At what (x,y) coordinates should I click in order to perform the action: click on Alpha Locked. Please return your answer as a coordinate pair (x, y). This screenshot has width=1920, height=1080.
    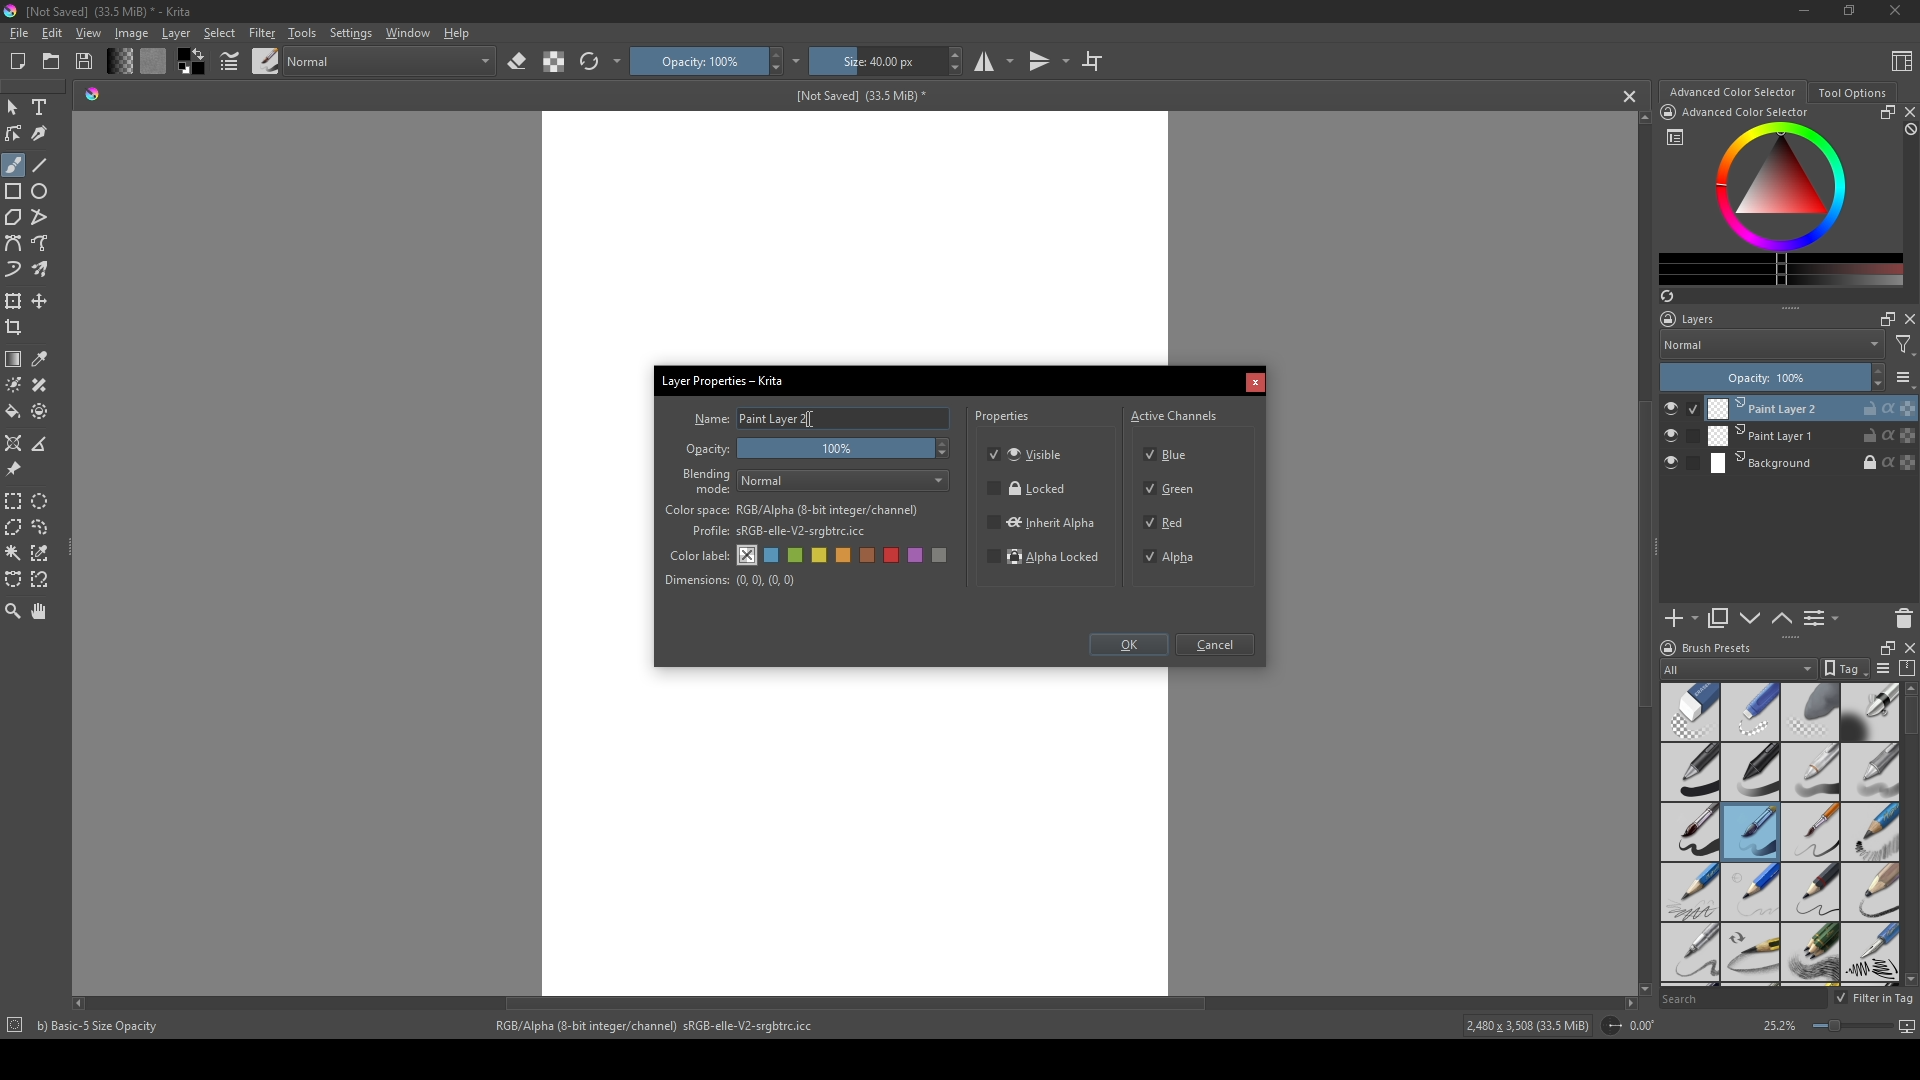
    Looking at the image, I should click on (1045, 559).